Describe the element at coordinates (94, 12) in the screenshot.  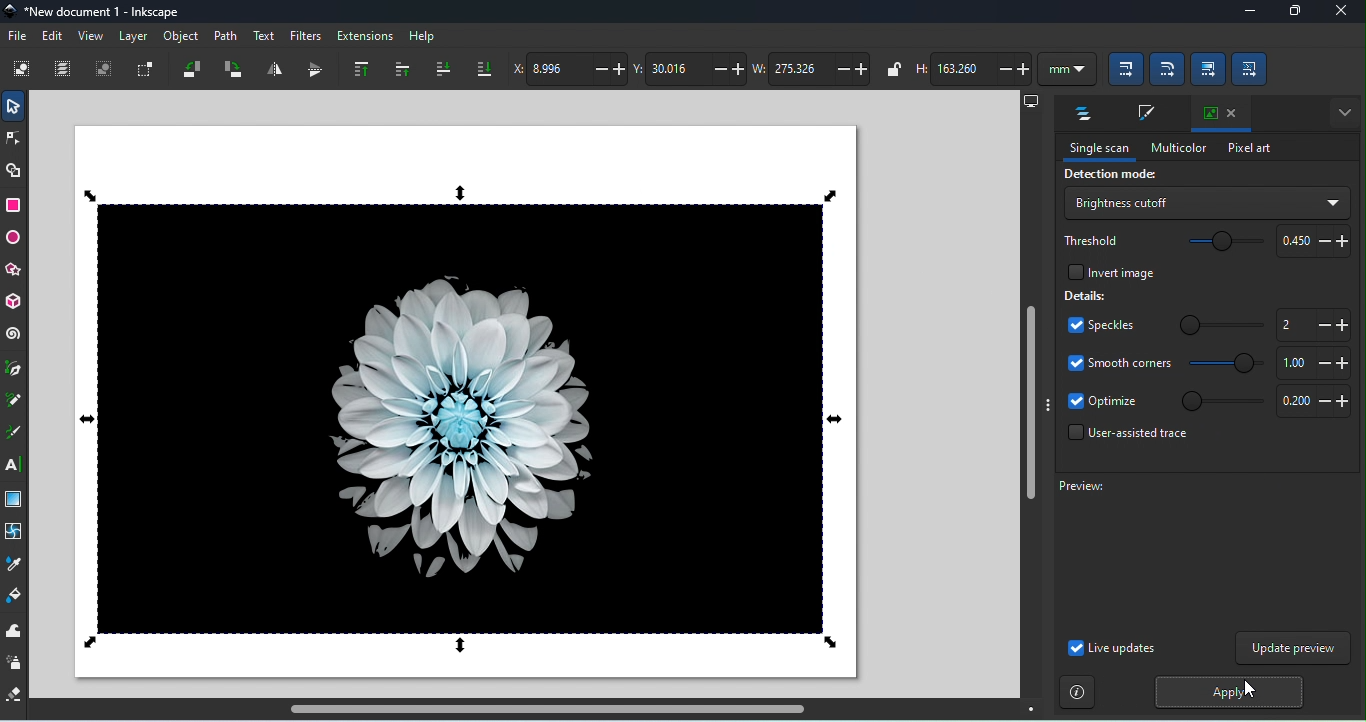
I see `File name` at that location.